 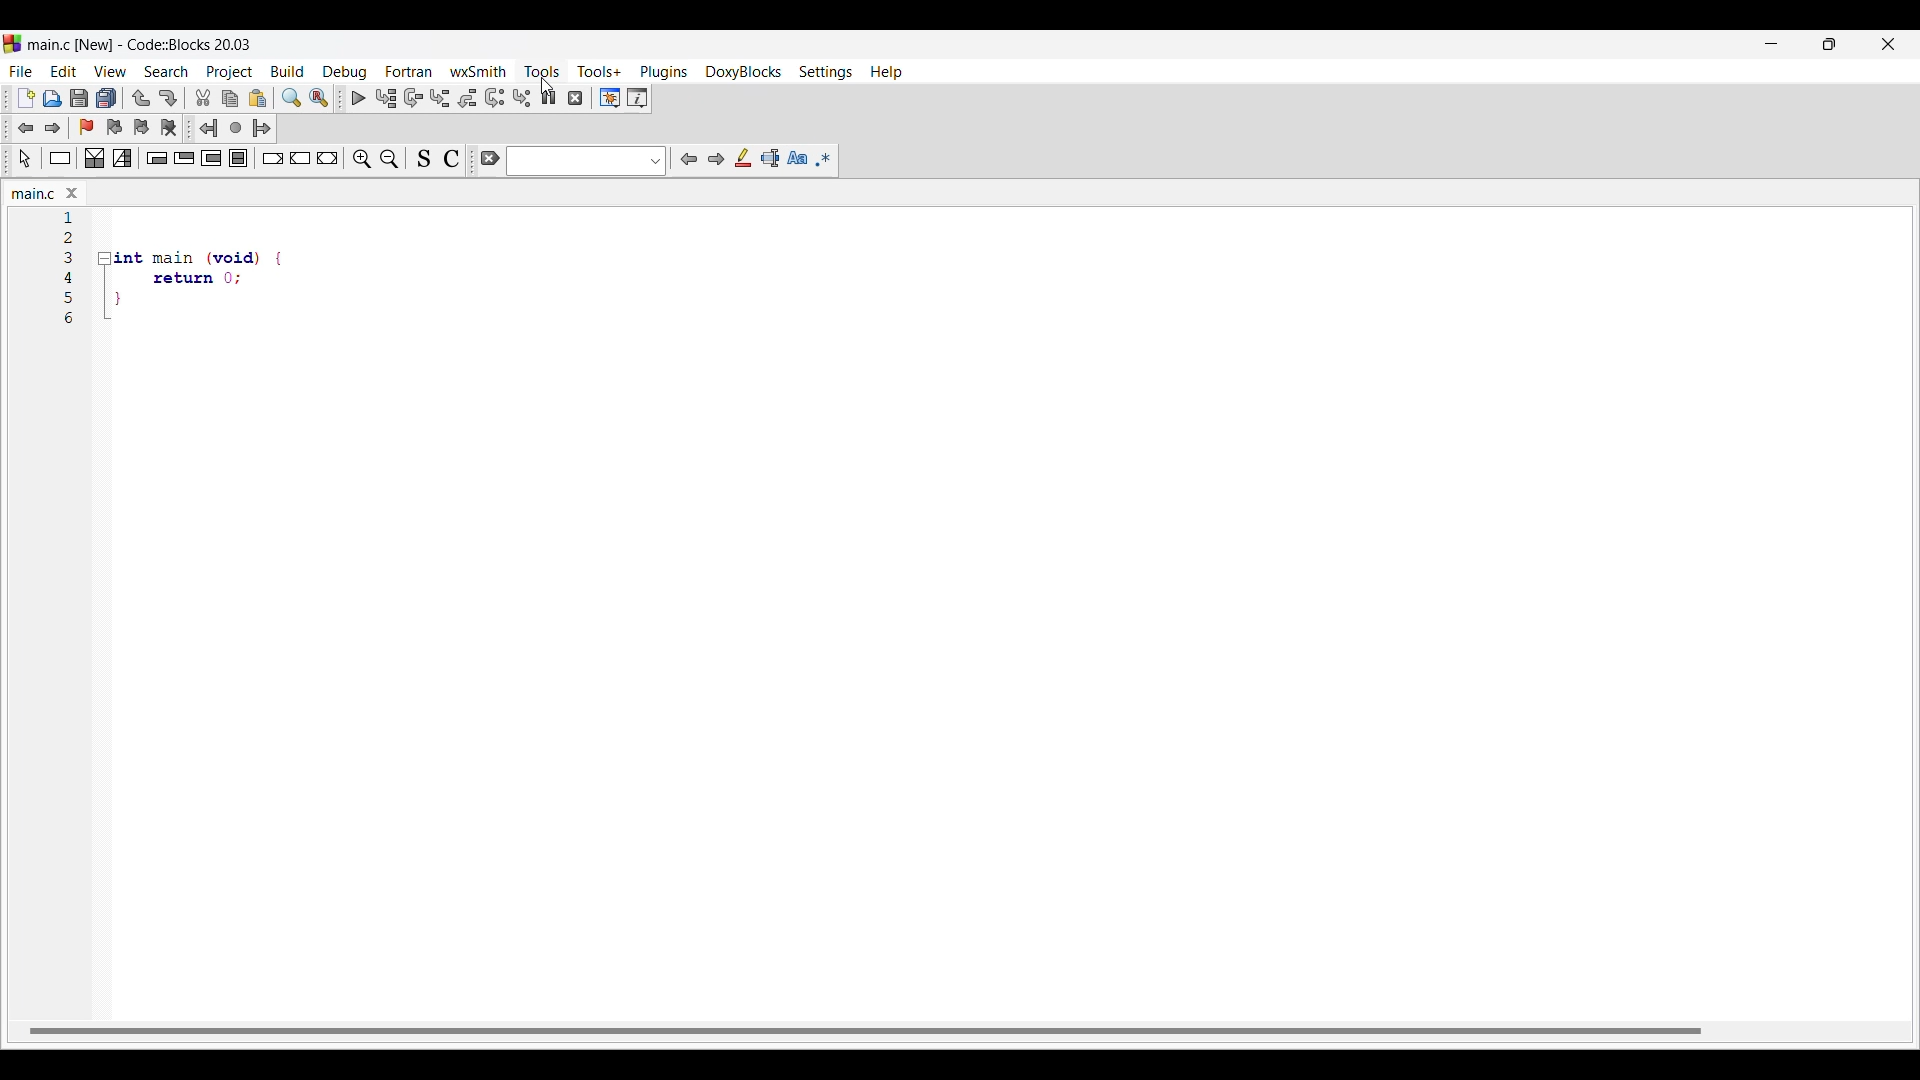 I want to click on View menu, so click(x=110, y=72).